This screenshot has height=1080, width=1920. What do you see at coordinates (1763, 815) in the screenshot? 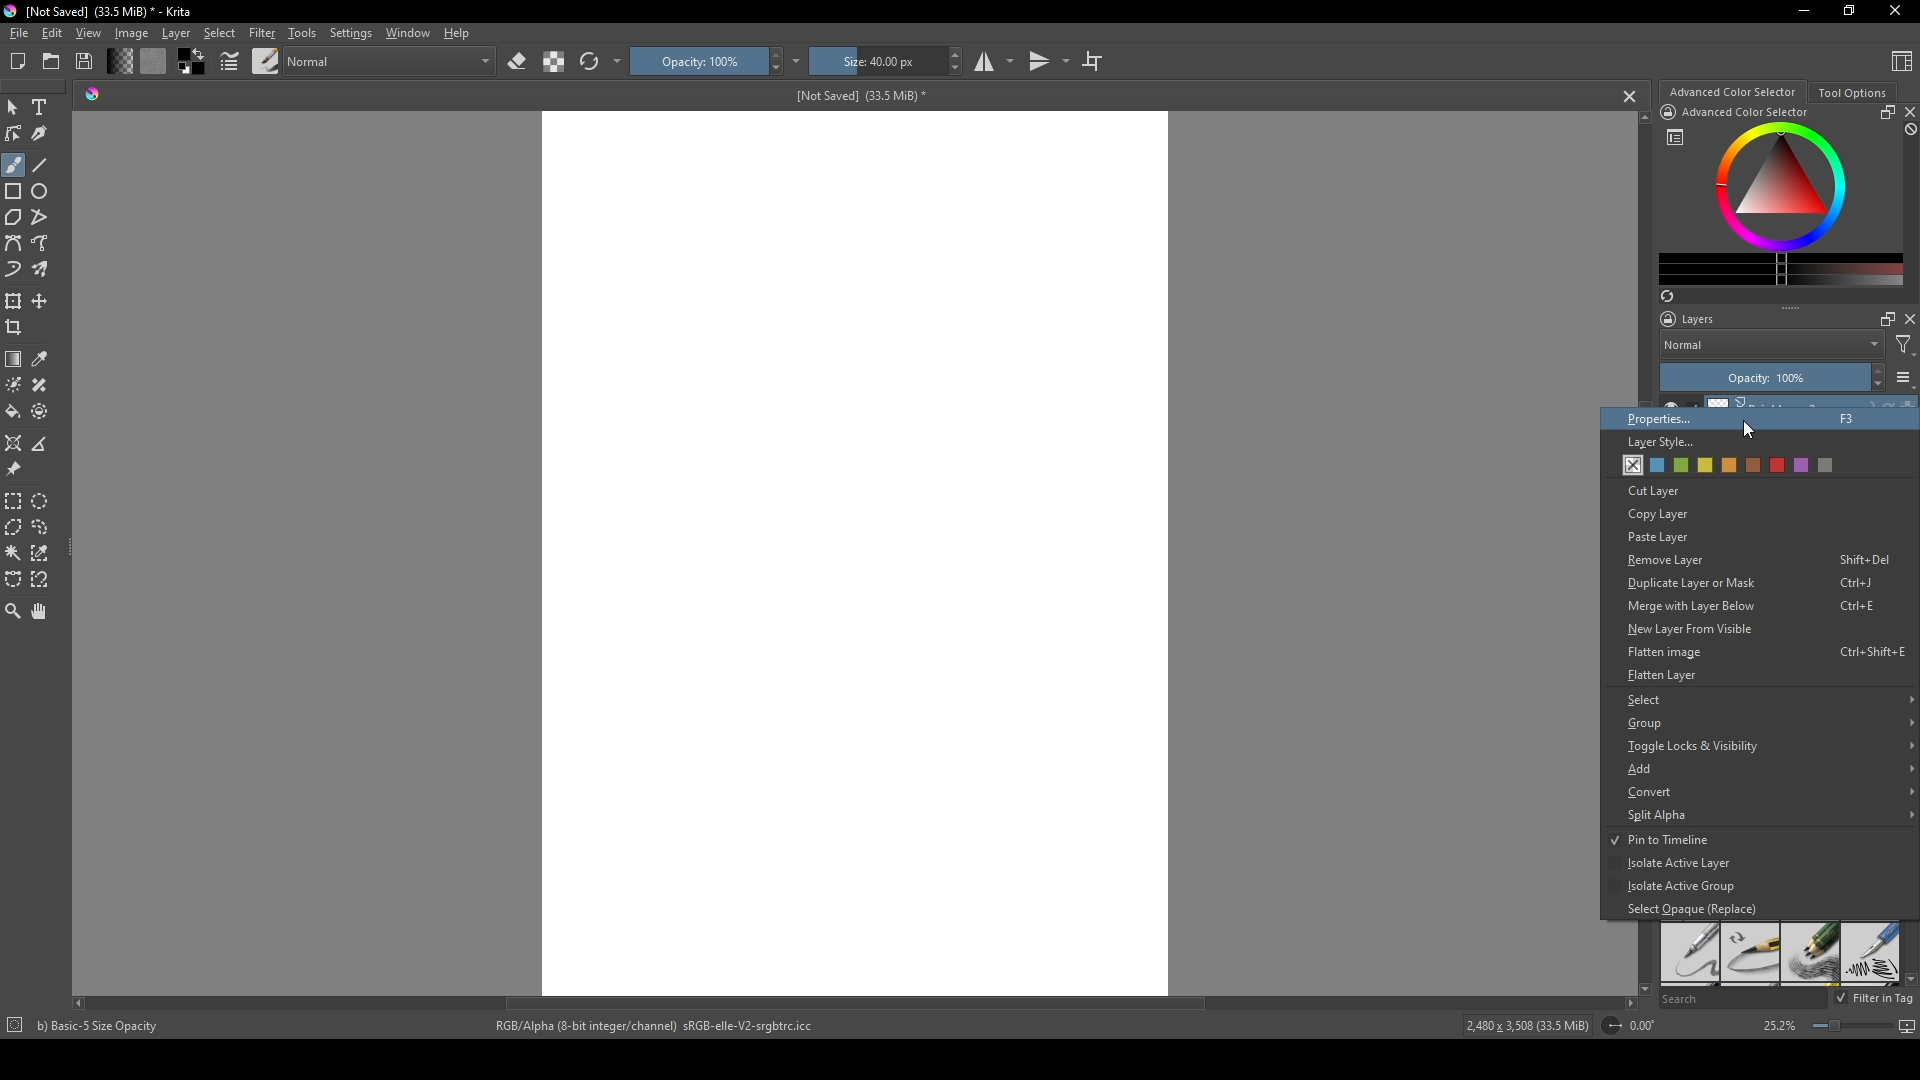
I see `Split Alpha ` at bounding box center [1763, 815].